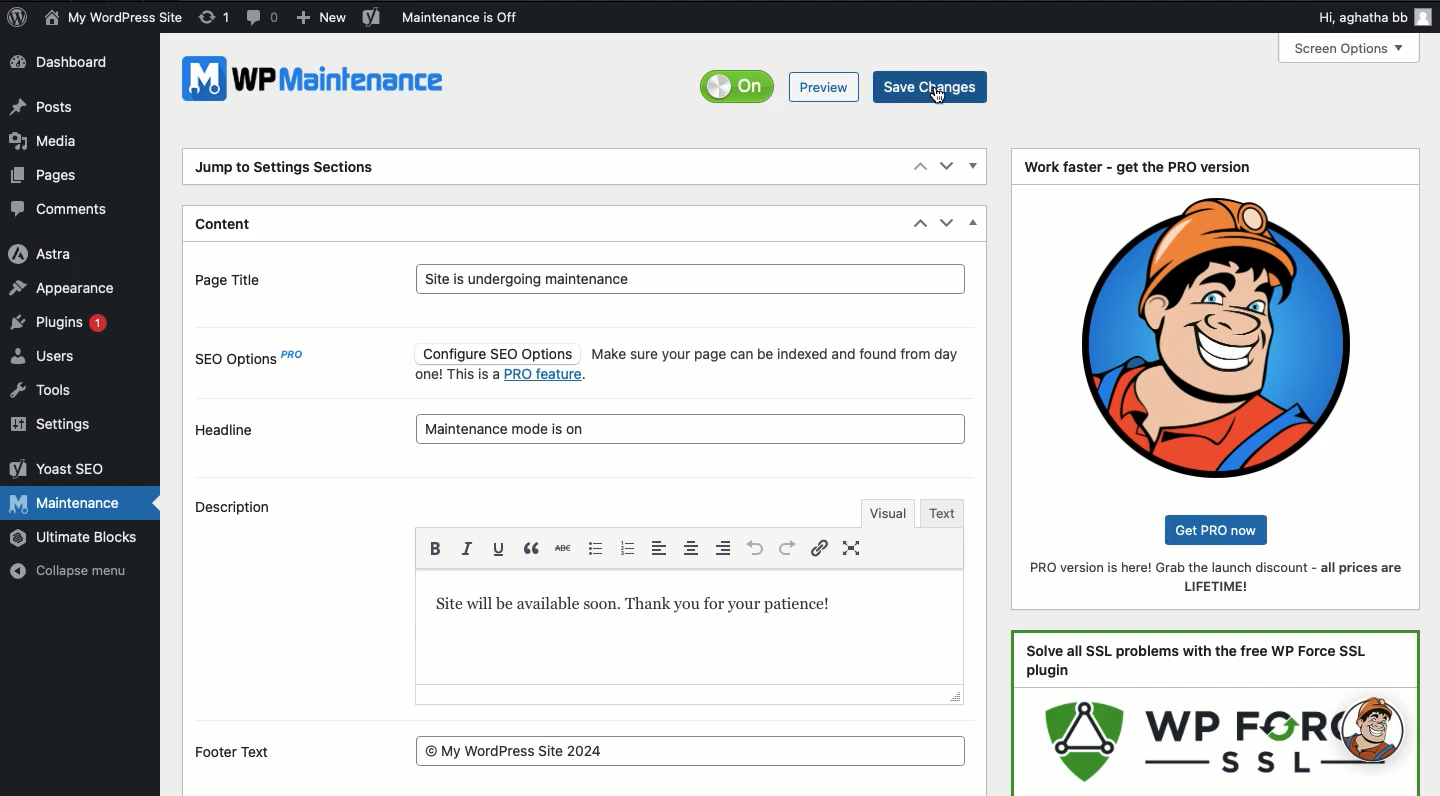 This screenshot has width=1440, height=796. I want to click on Italics, so click(467, 547).